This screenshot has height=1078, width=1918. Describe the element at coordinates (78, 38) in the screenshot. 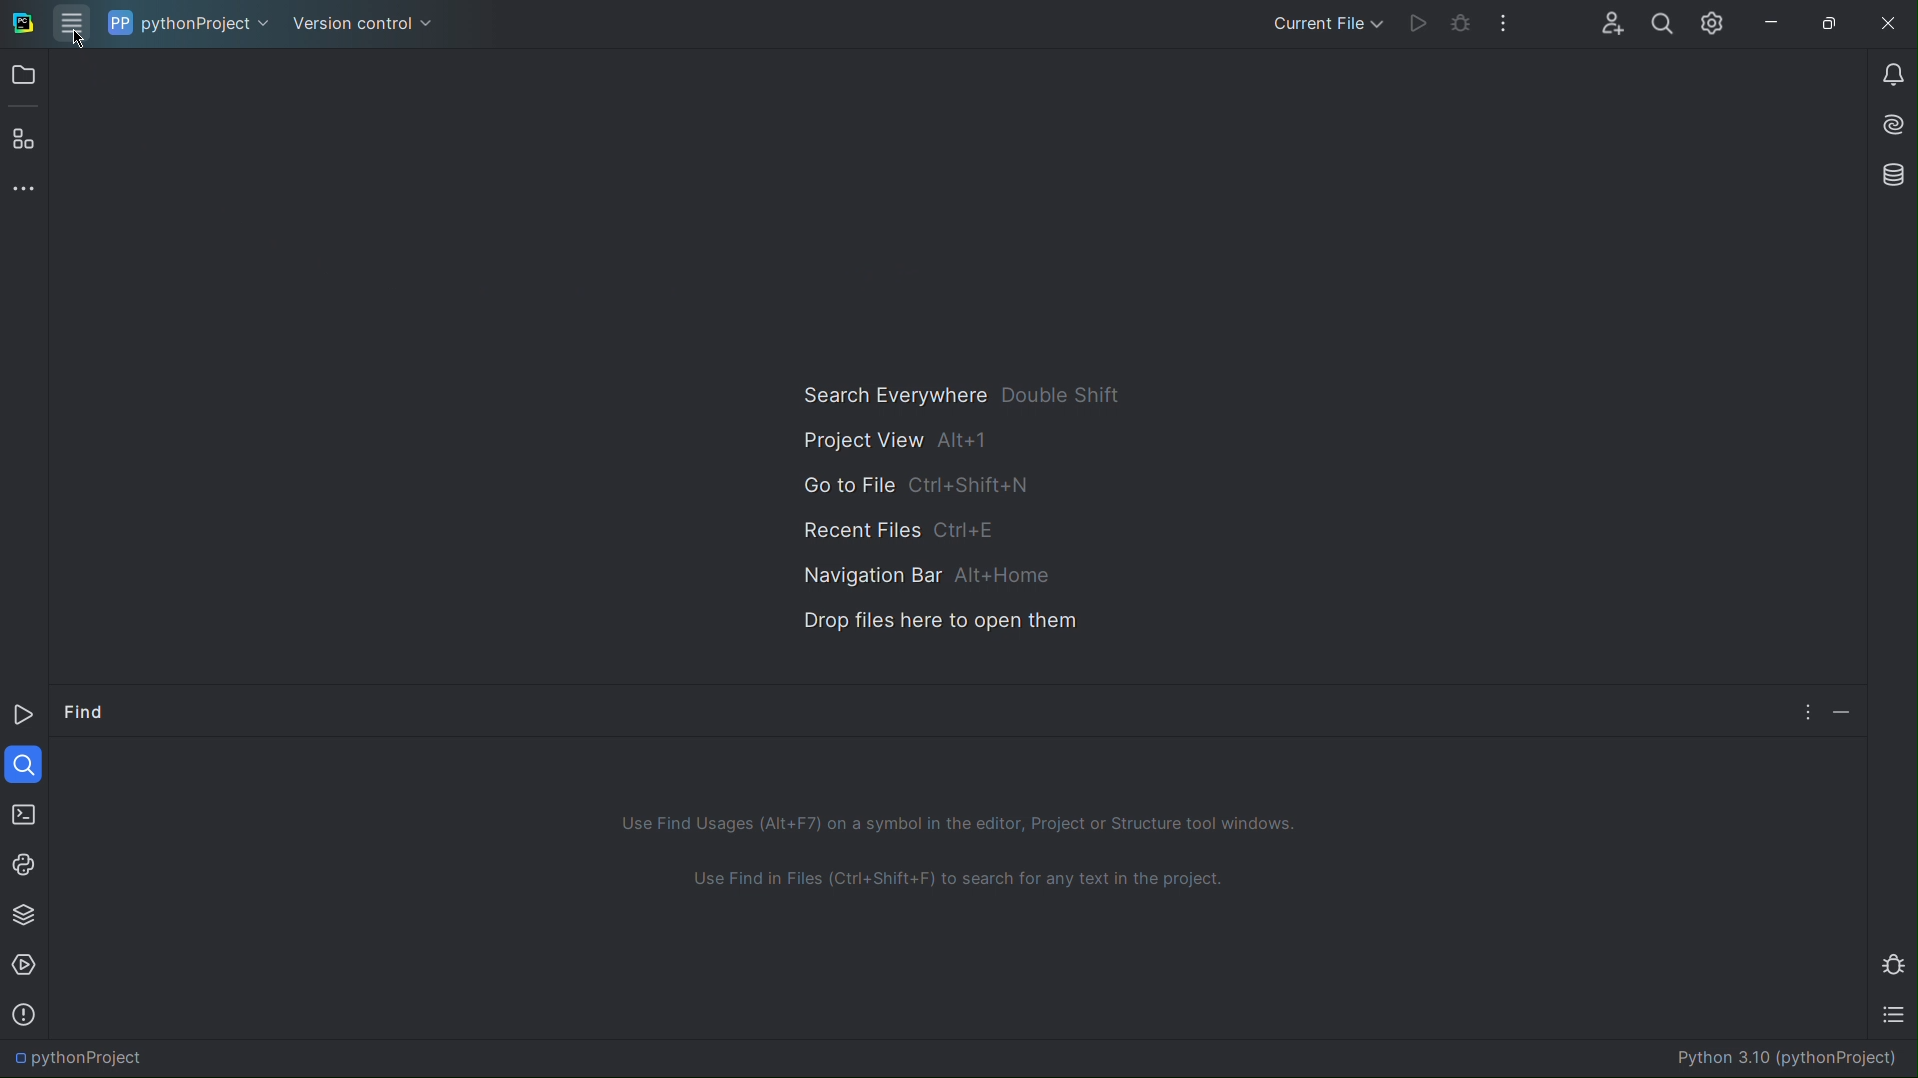

I see `Cursor` at that location.